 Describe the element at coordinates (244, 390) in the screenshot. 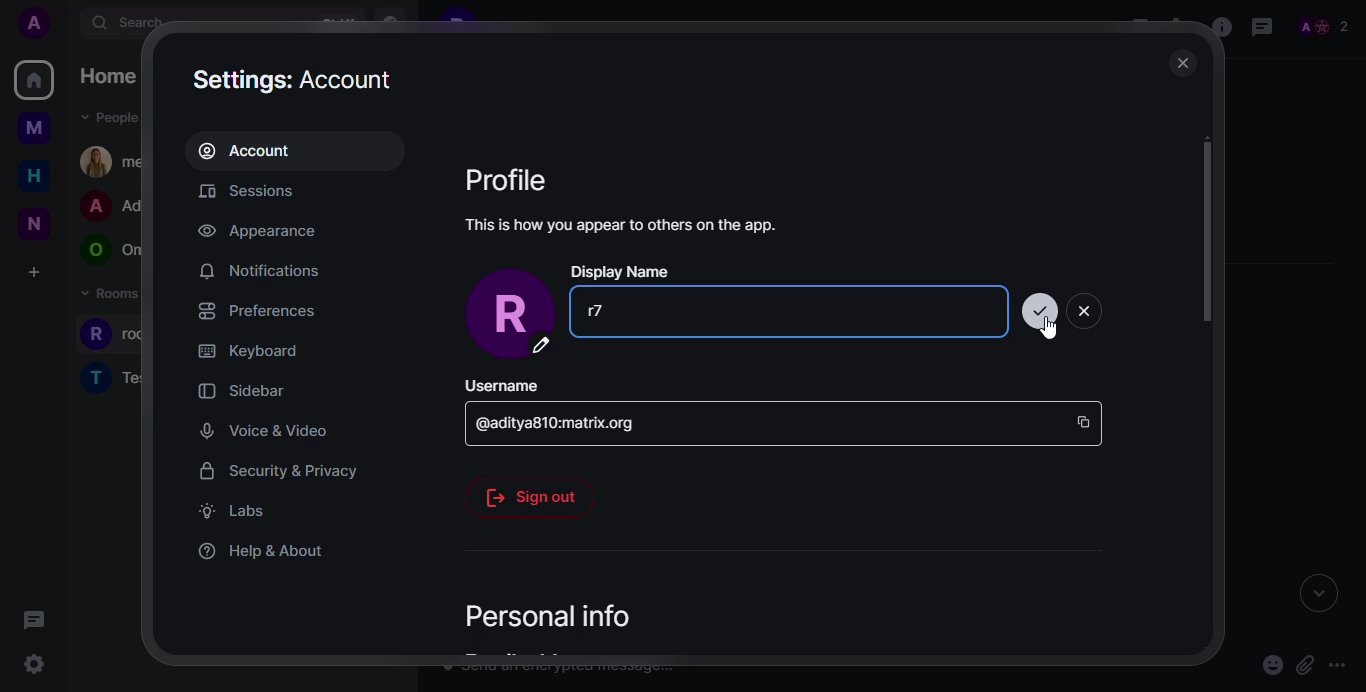

I see `sidebar` at that location.